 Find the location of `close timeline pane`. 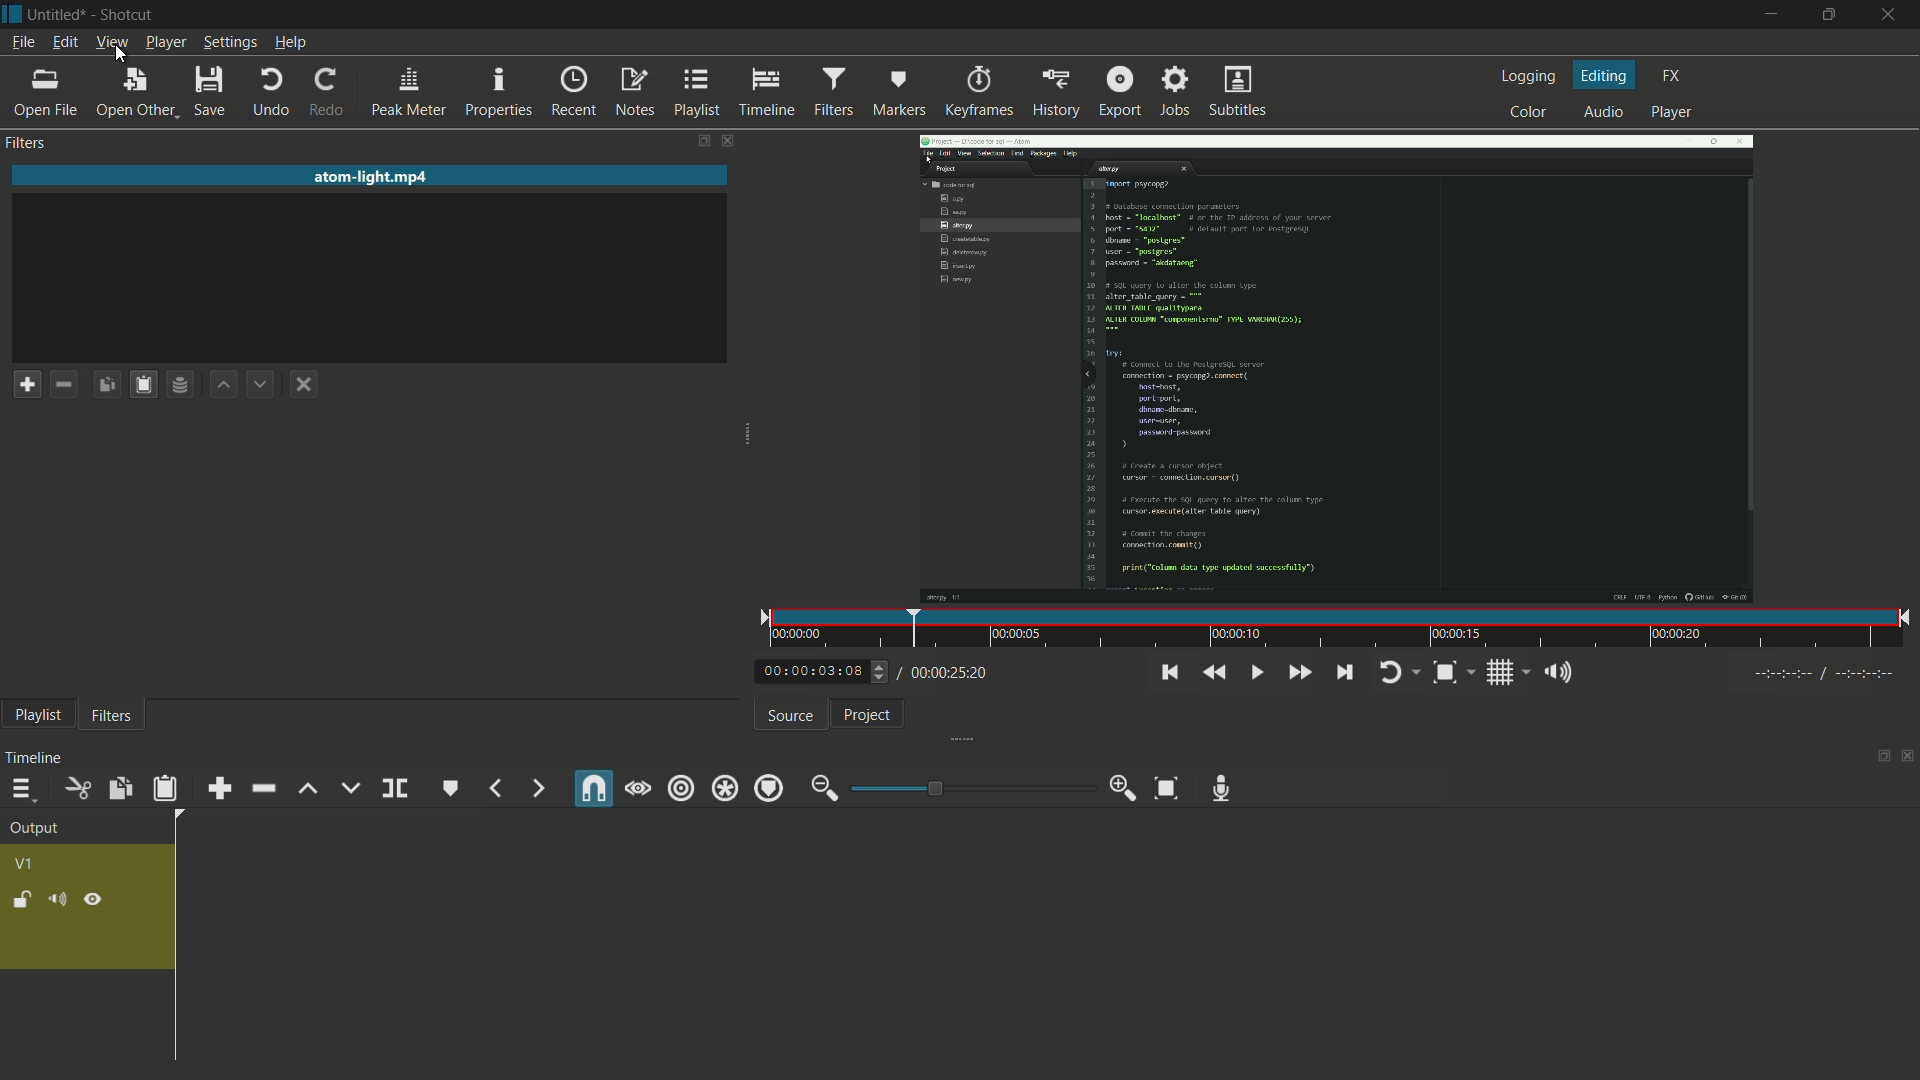

close timeline pane is located at coordinates (1908, 755).